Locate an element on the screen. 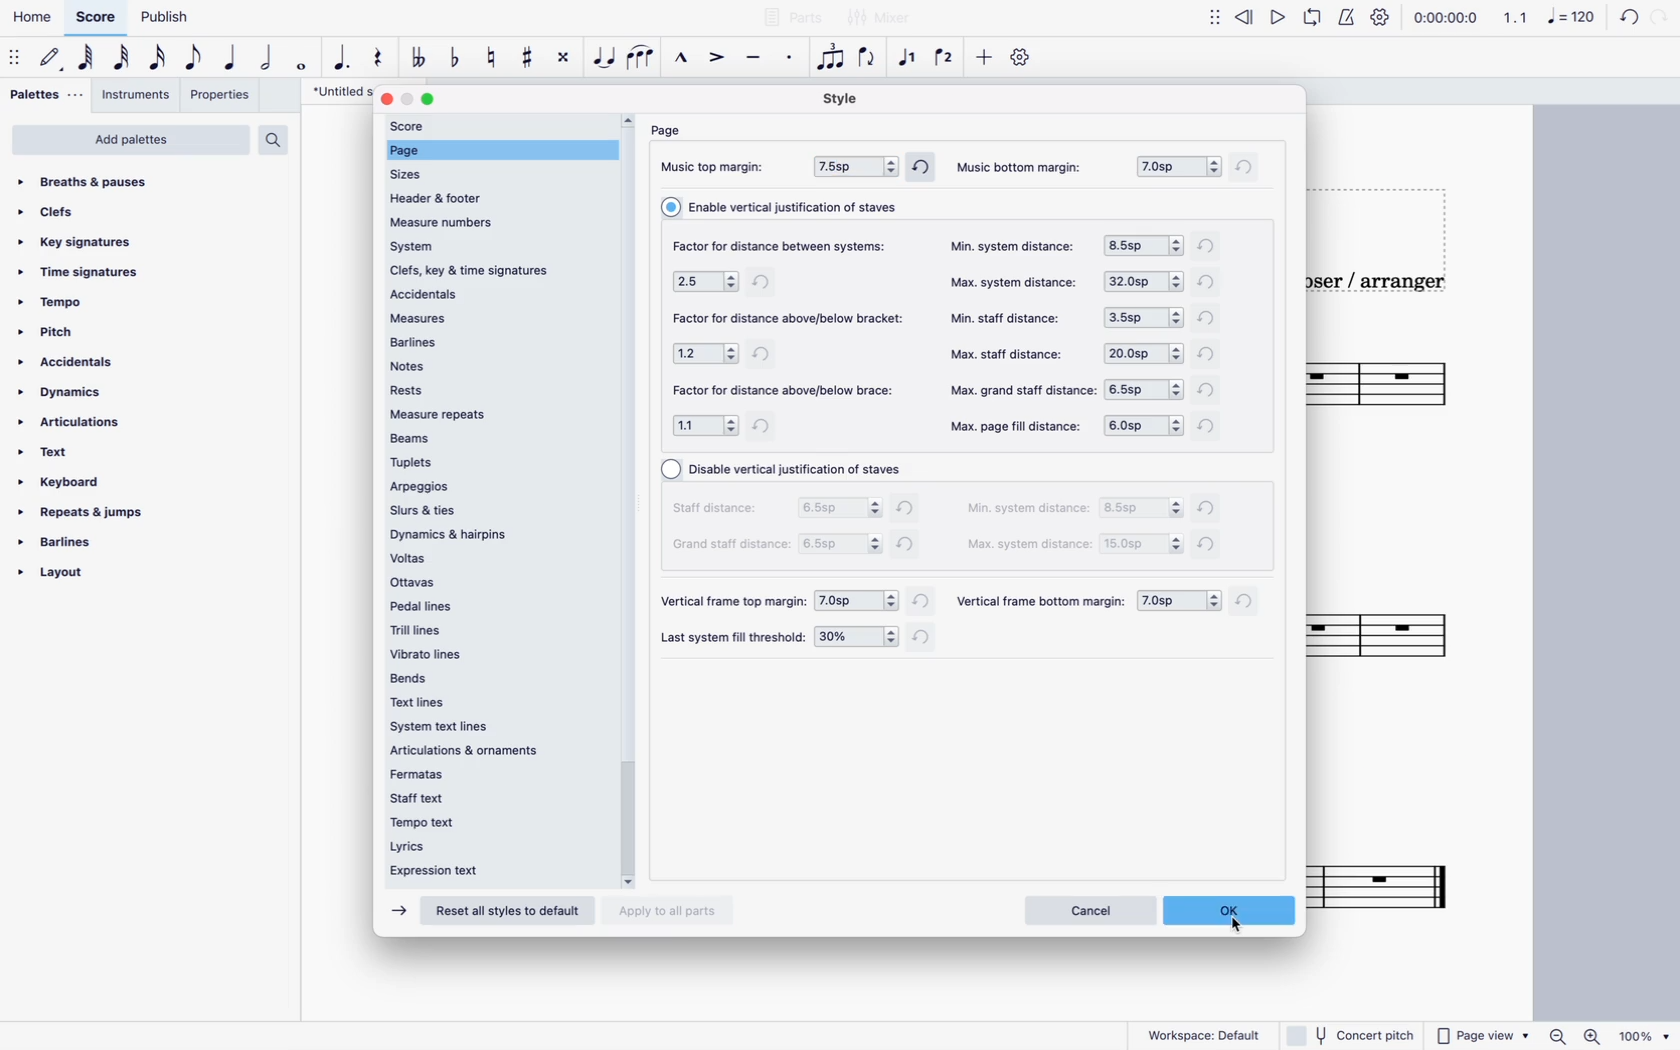  close is located at coordinates (385, 98).